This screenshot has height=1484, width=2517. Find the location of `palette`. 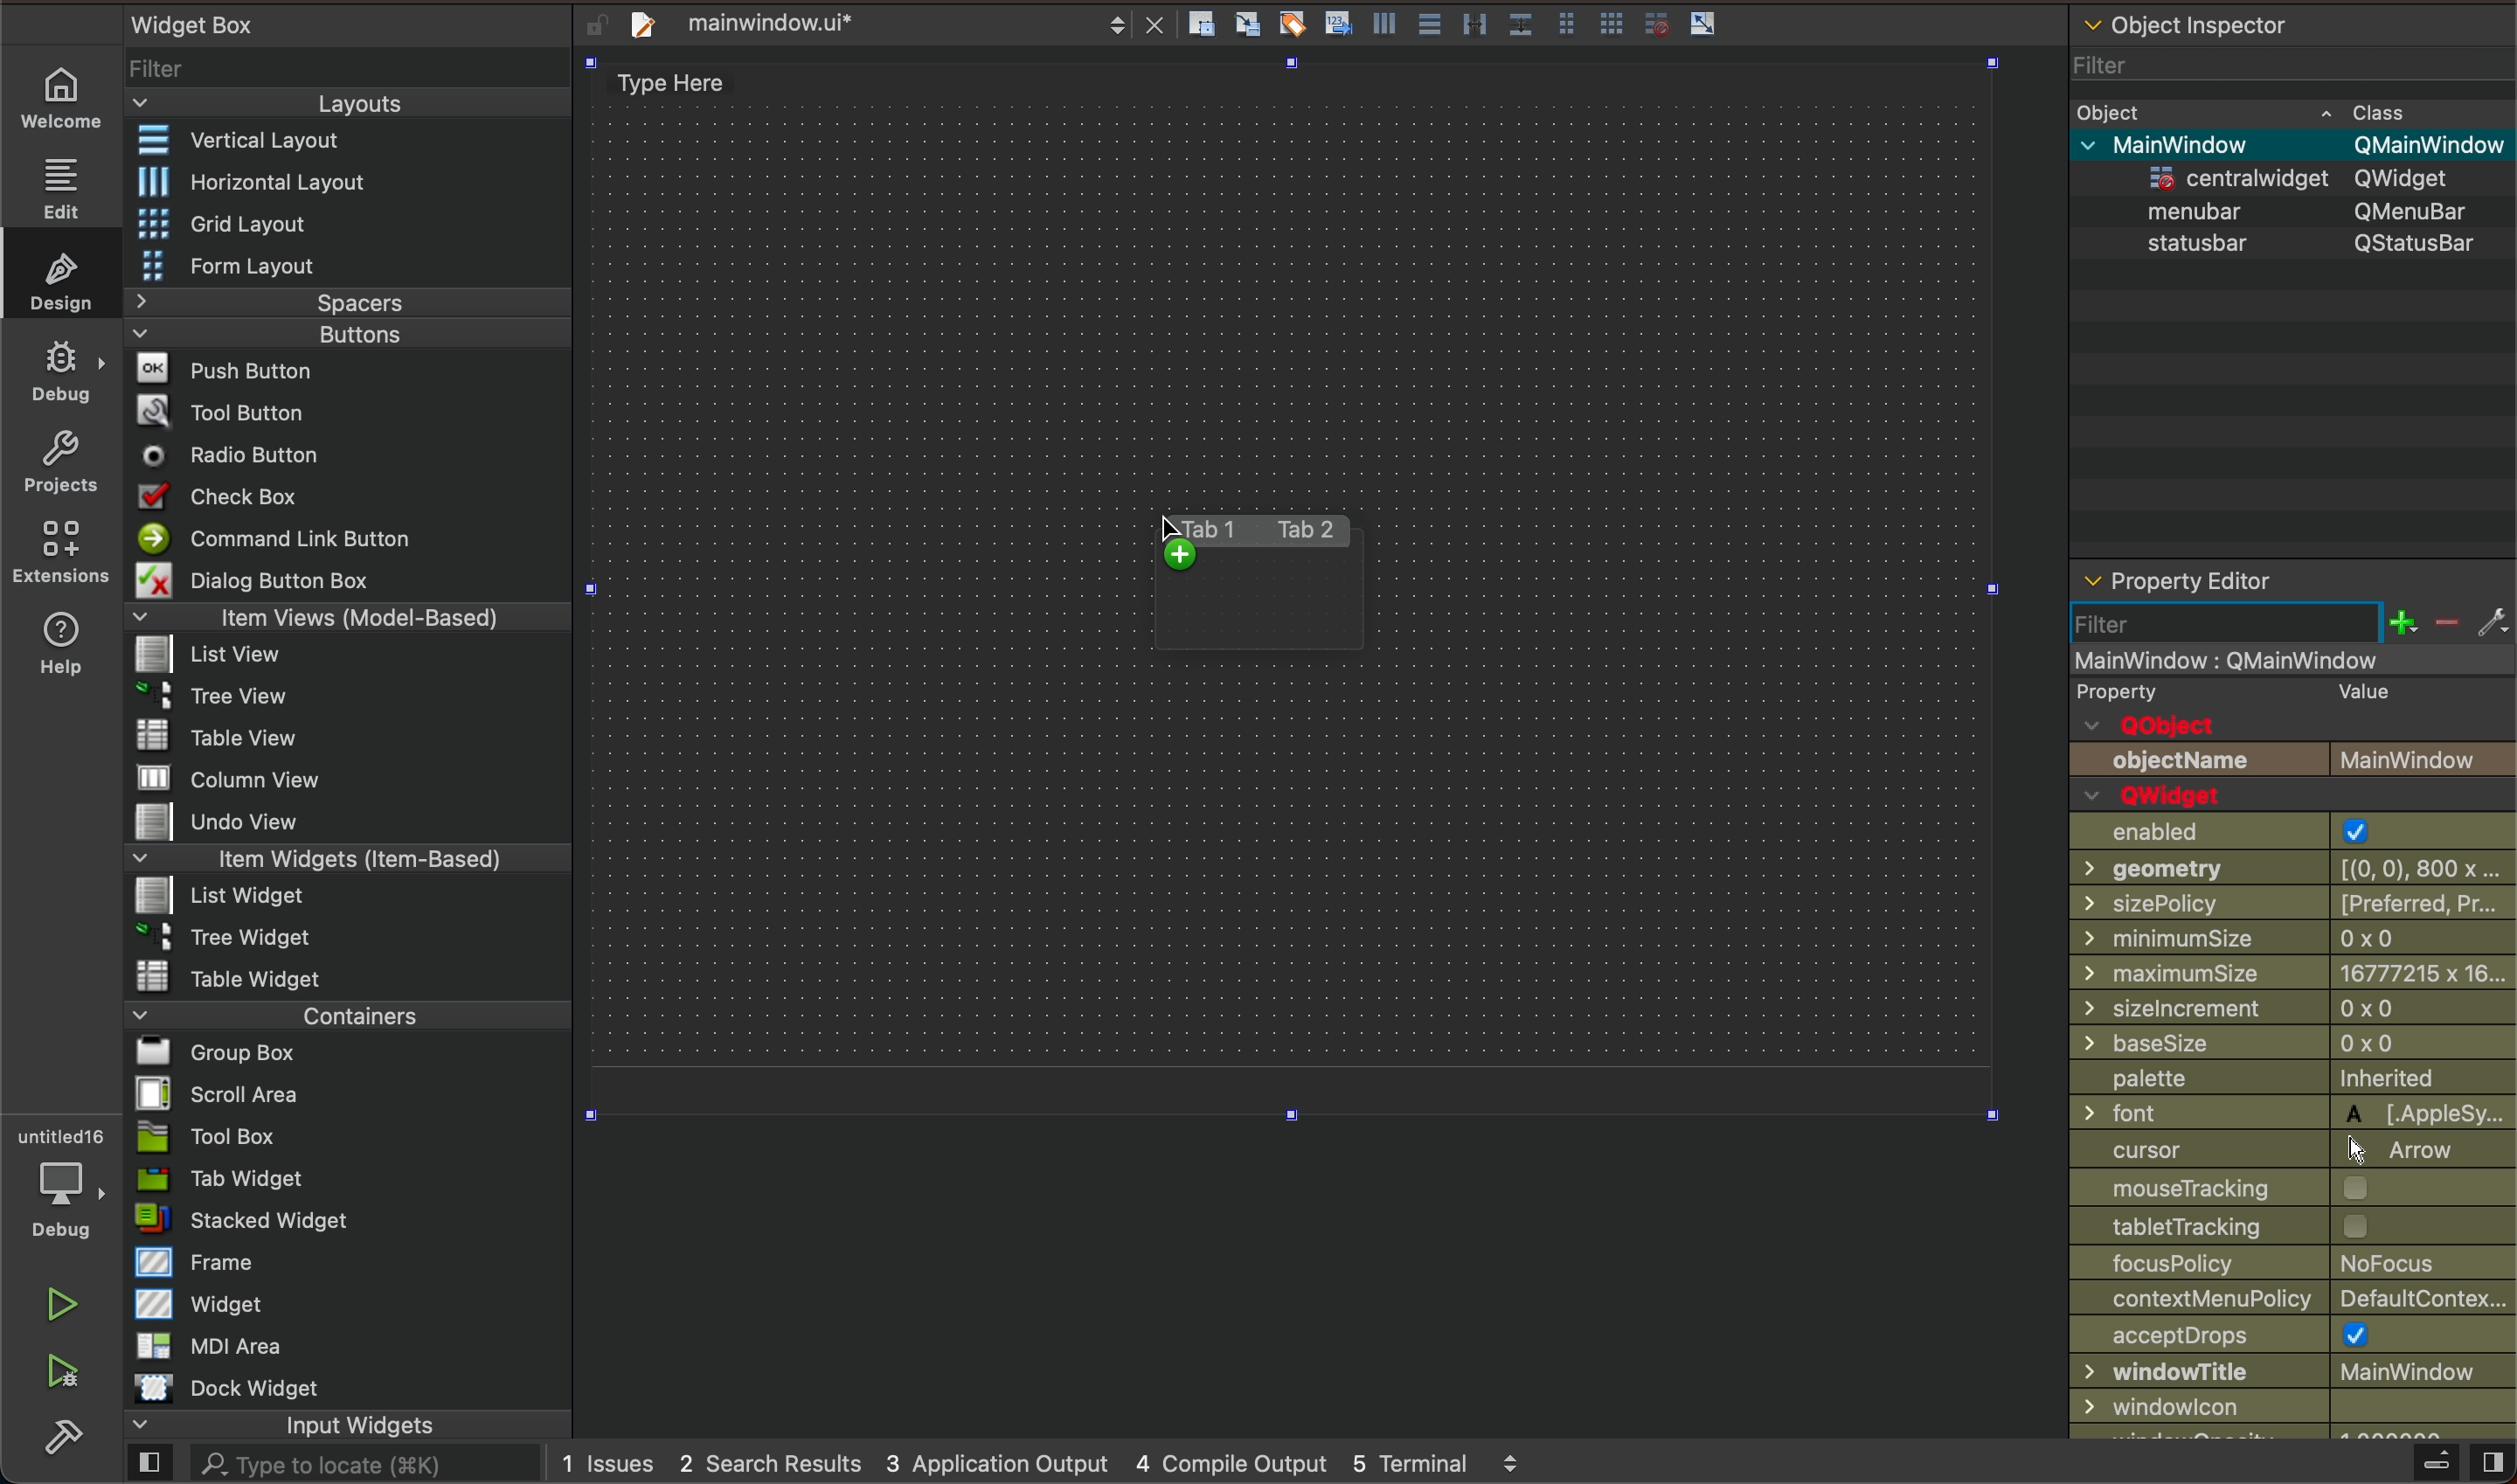

palette is located at coordinates (2294, 1077).